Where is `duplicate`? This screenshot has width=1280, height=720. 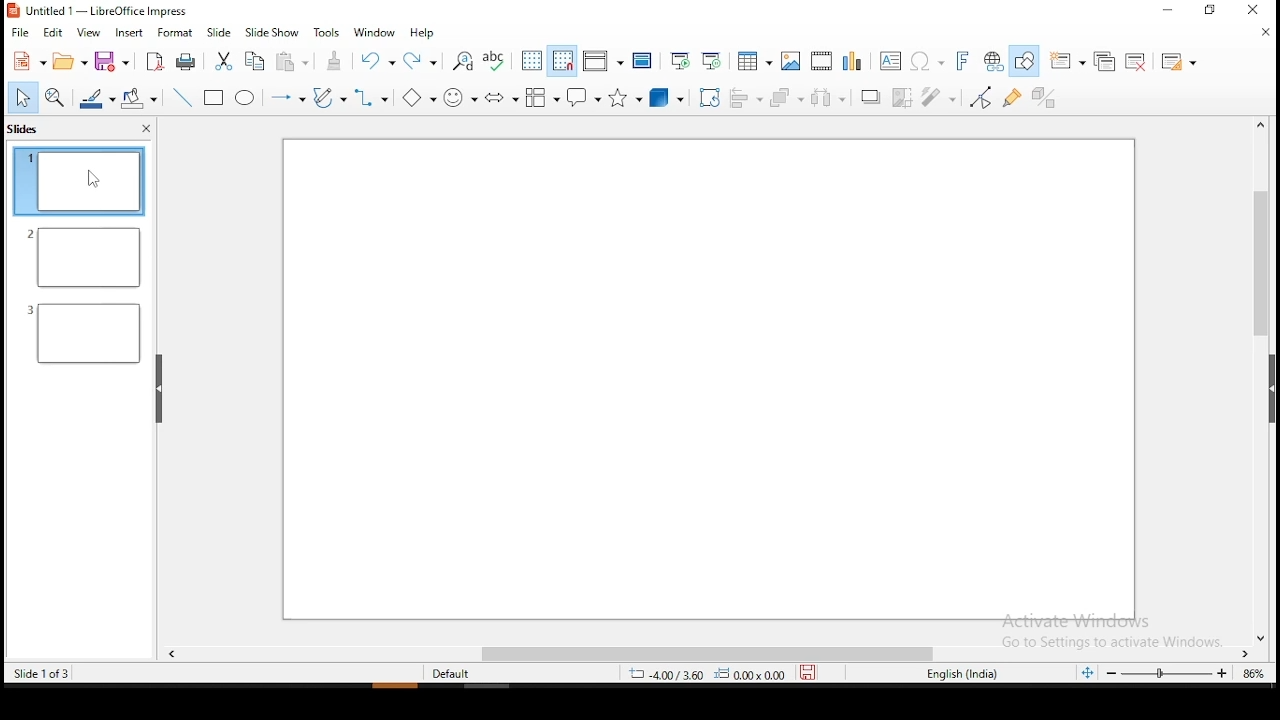 duplicate is located at coordinates (1108, 61).